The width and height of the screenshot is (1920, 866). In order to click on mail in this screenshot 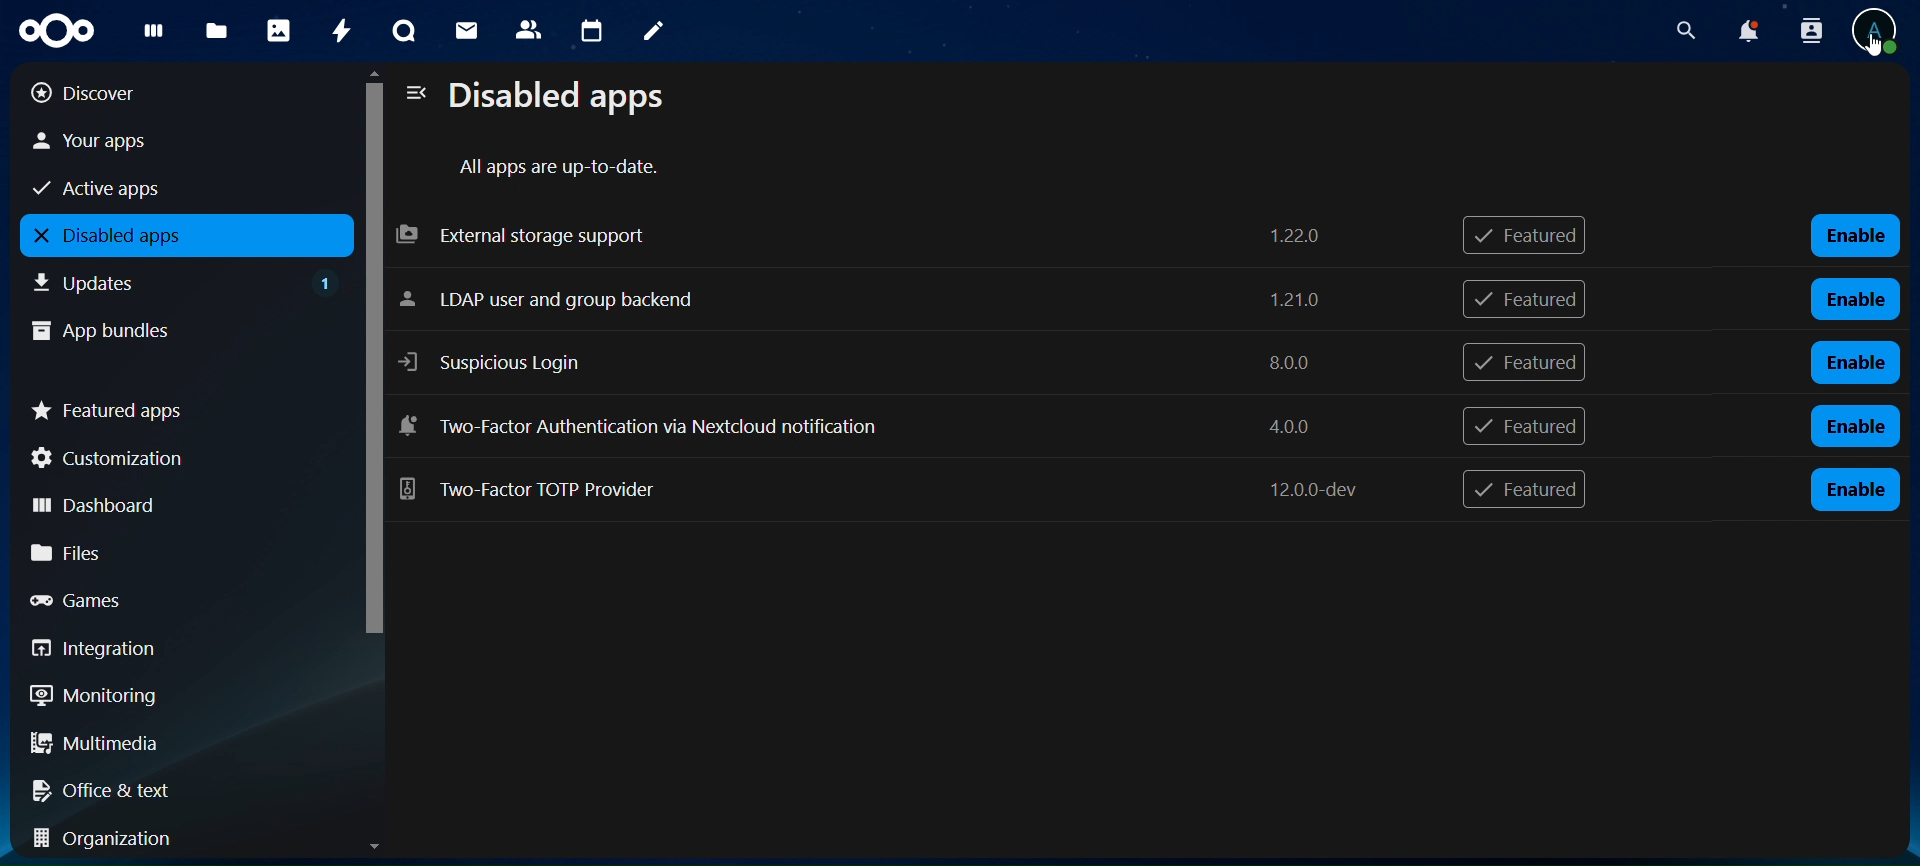, I will do `click(466, 28)`.